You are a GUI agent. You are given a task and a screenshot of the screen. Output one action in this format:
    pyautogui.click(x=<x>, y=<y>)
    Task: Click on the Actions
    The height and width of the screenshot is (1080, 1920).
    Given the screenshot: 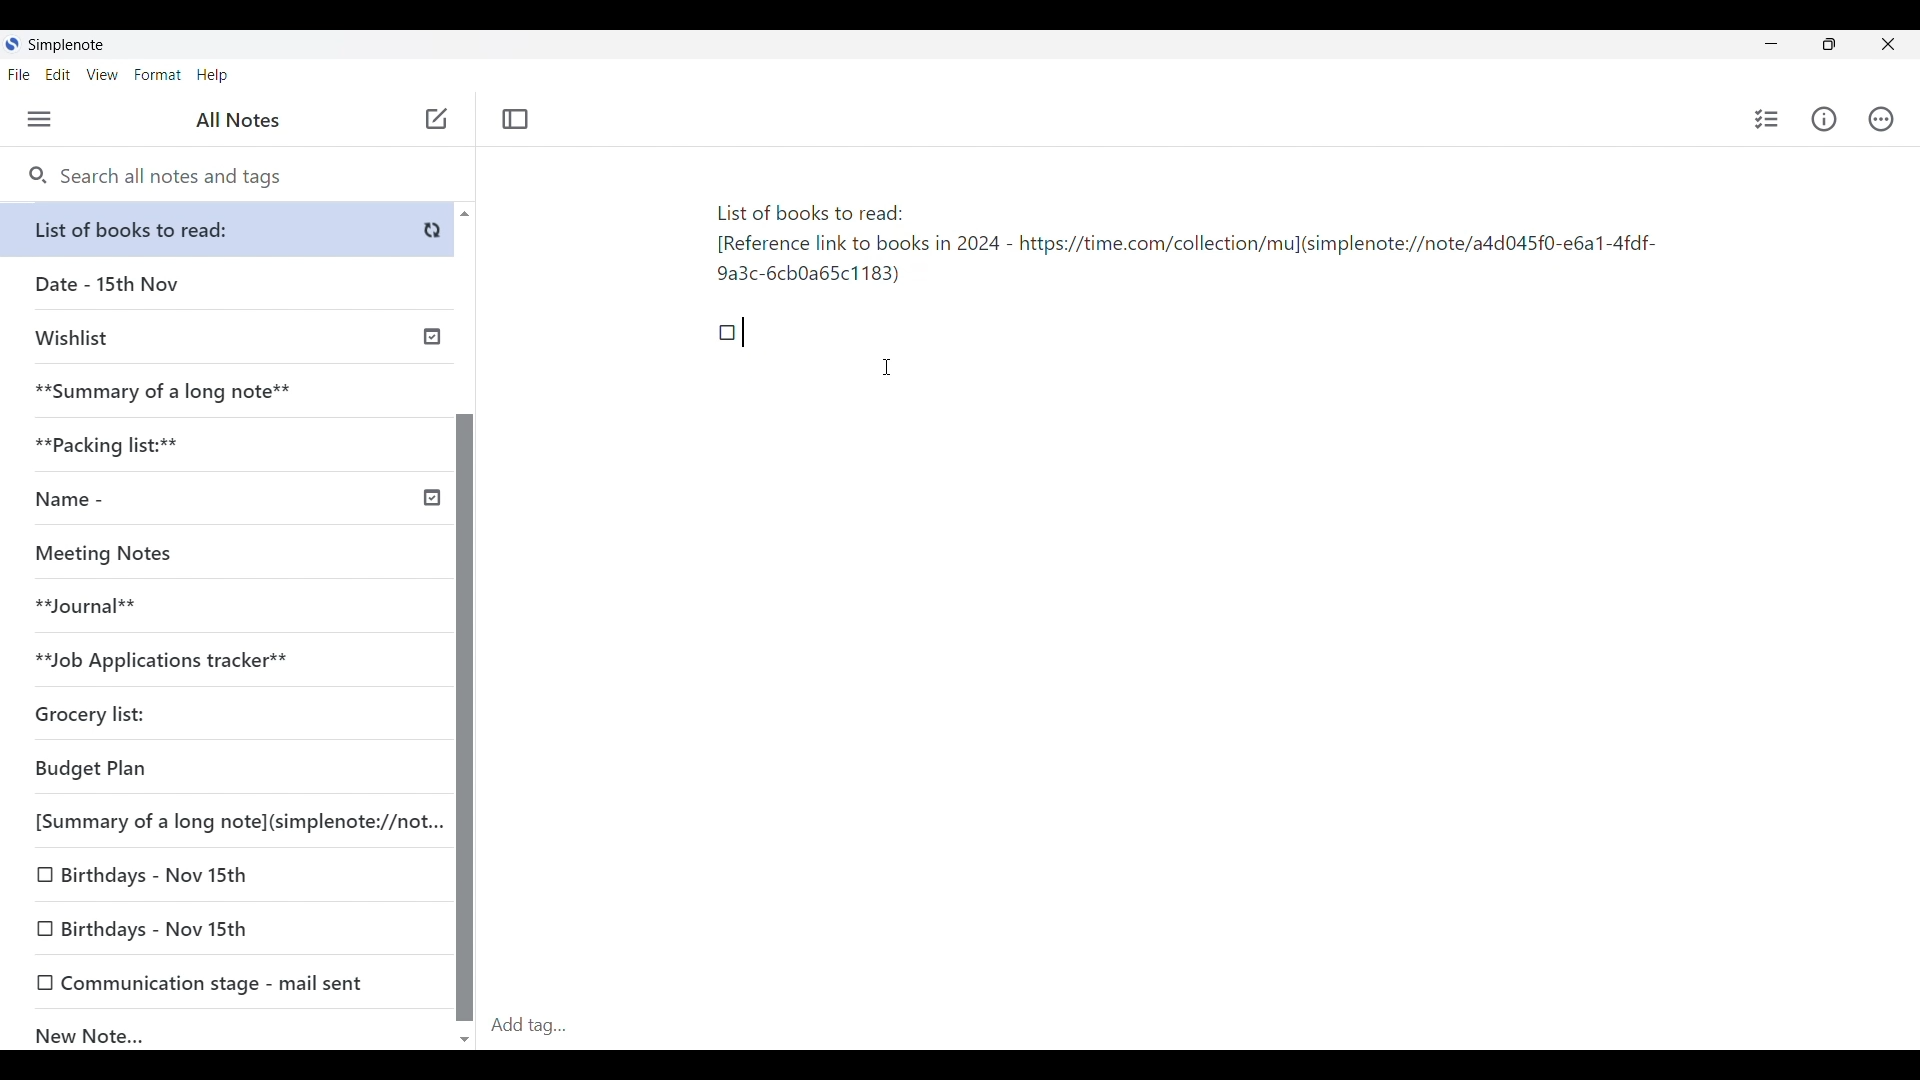 What is the action you would take?
    pyautogui.click(x=1881, y=119)
    